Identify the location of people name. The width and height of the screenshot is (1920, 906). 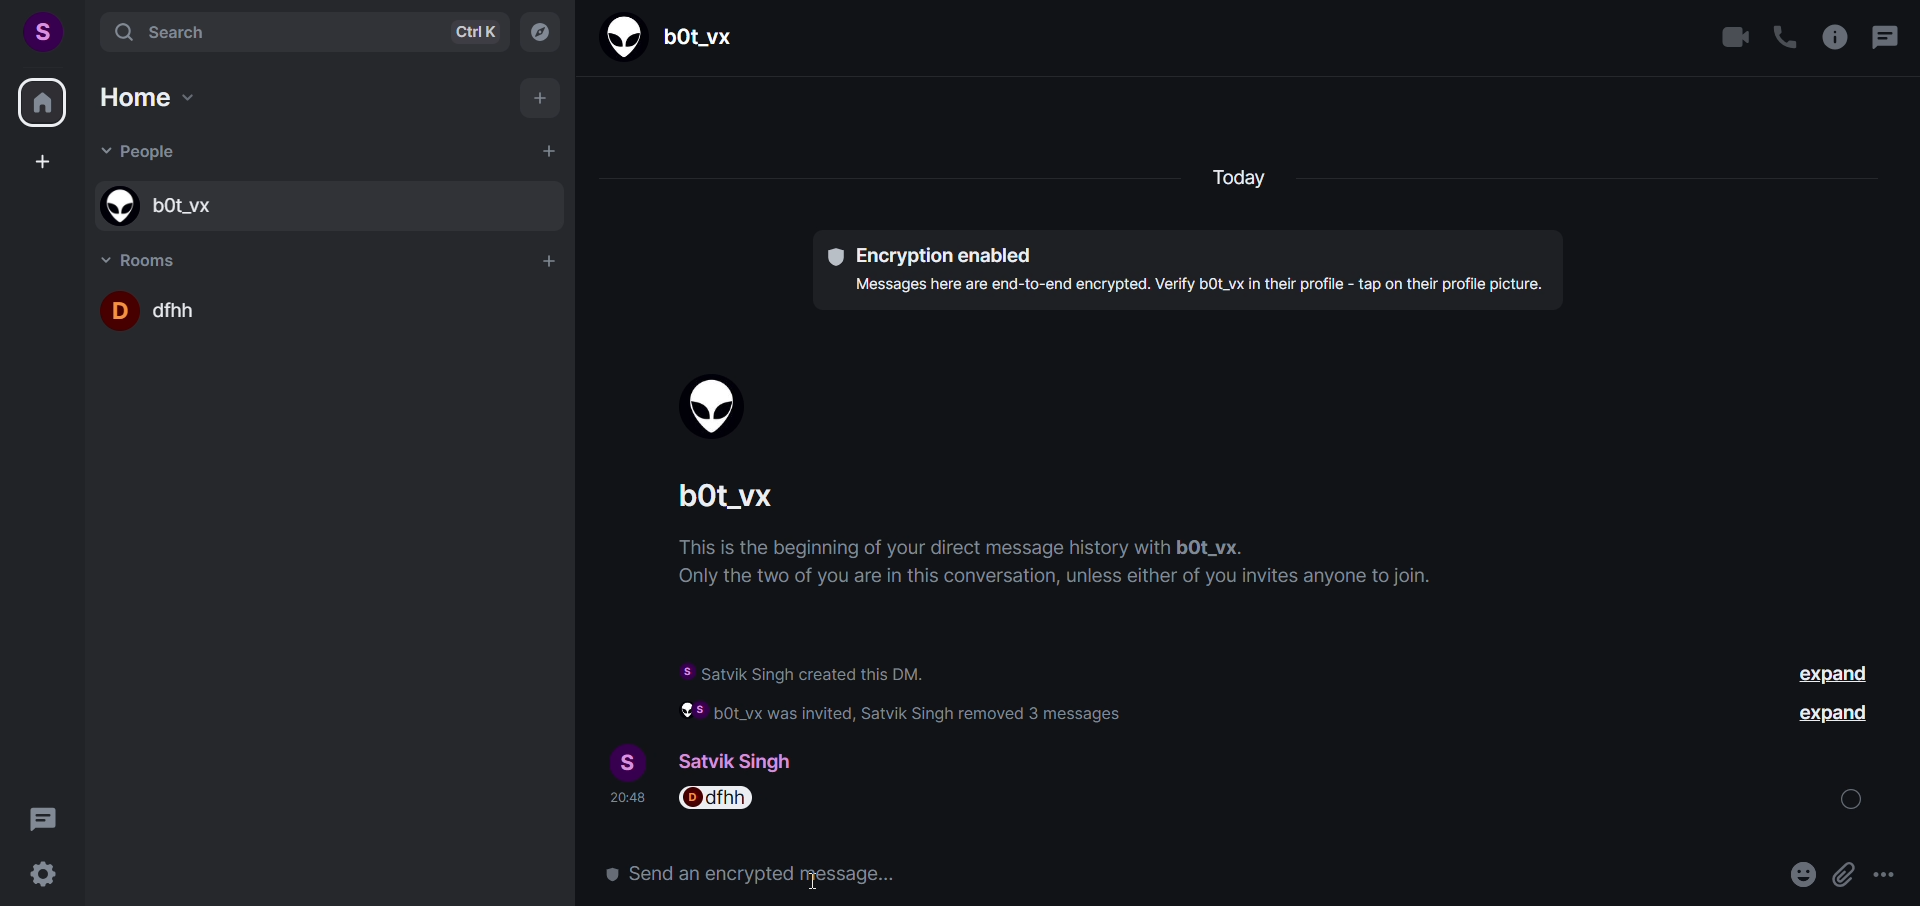
(323, 204).